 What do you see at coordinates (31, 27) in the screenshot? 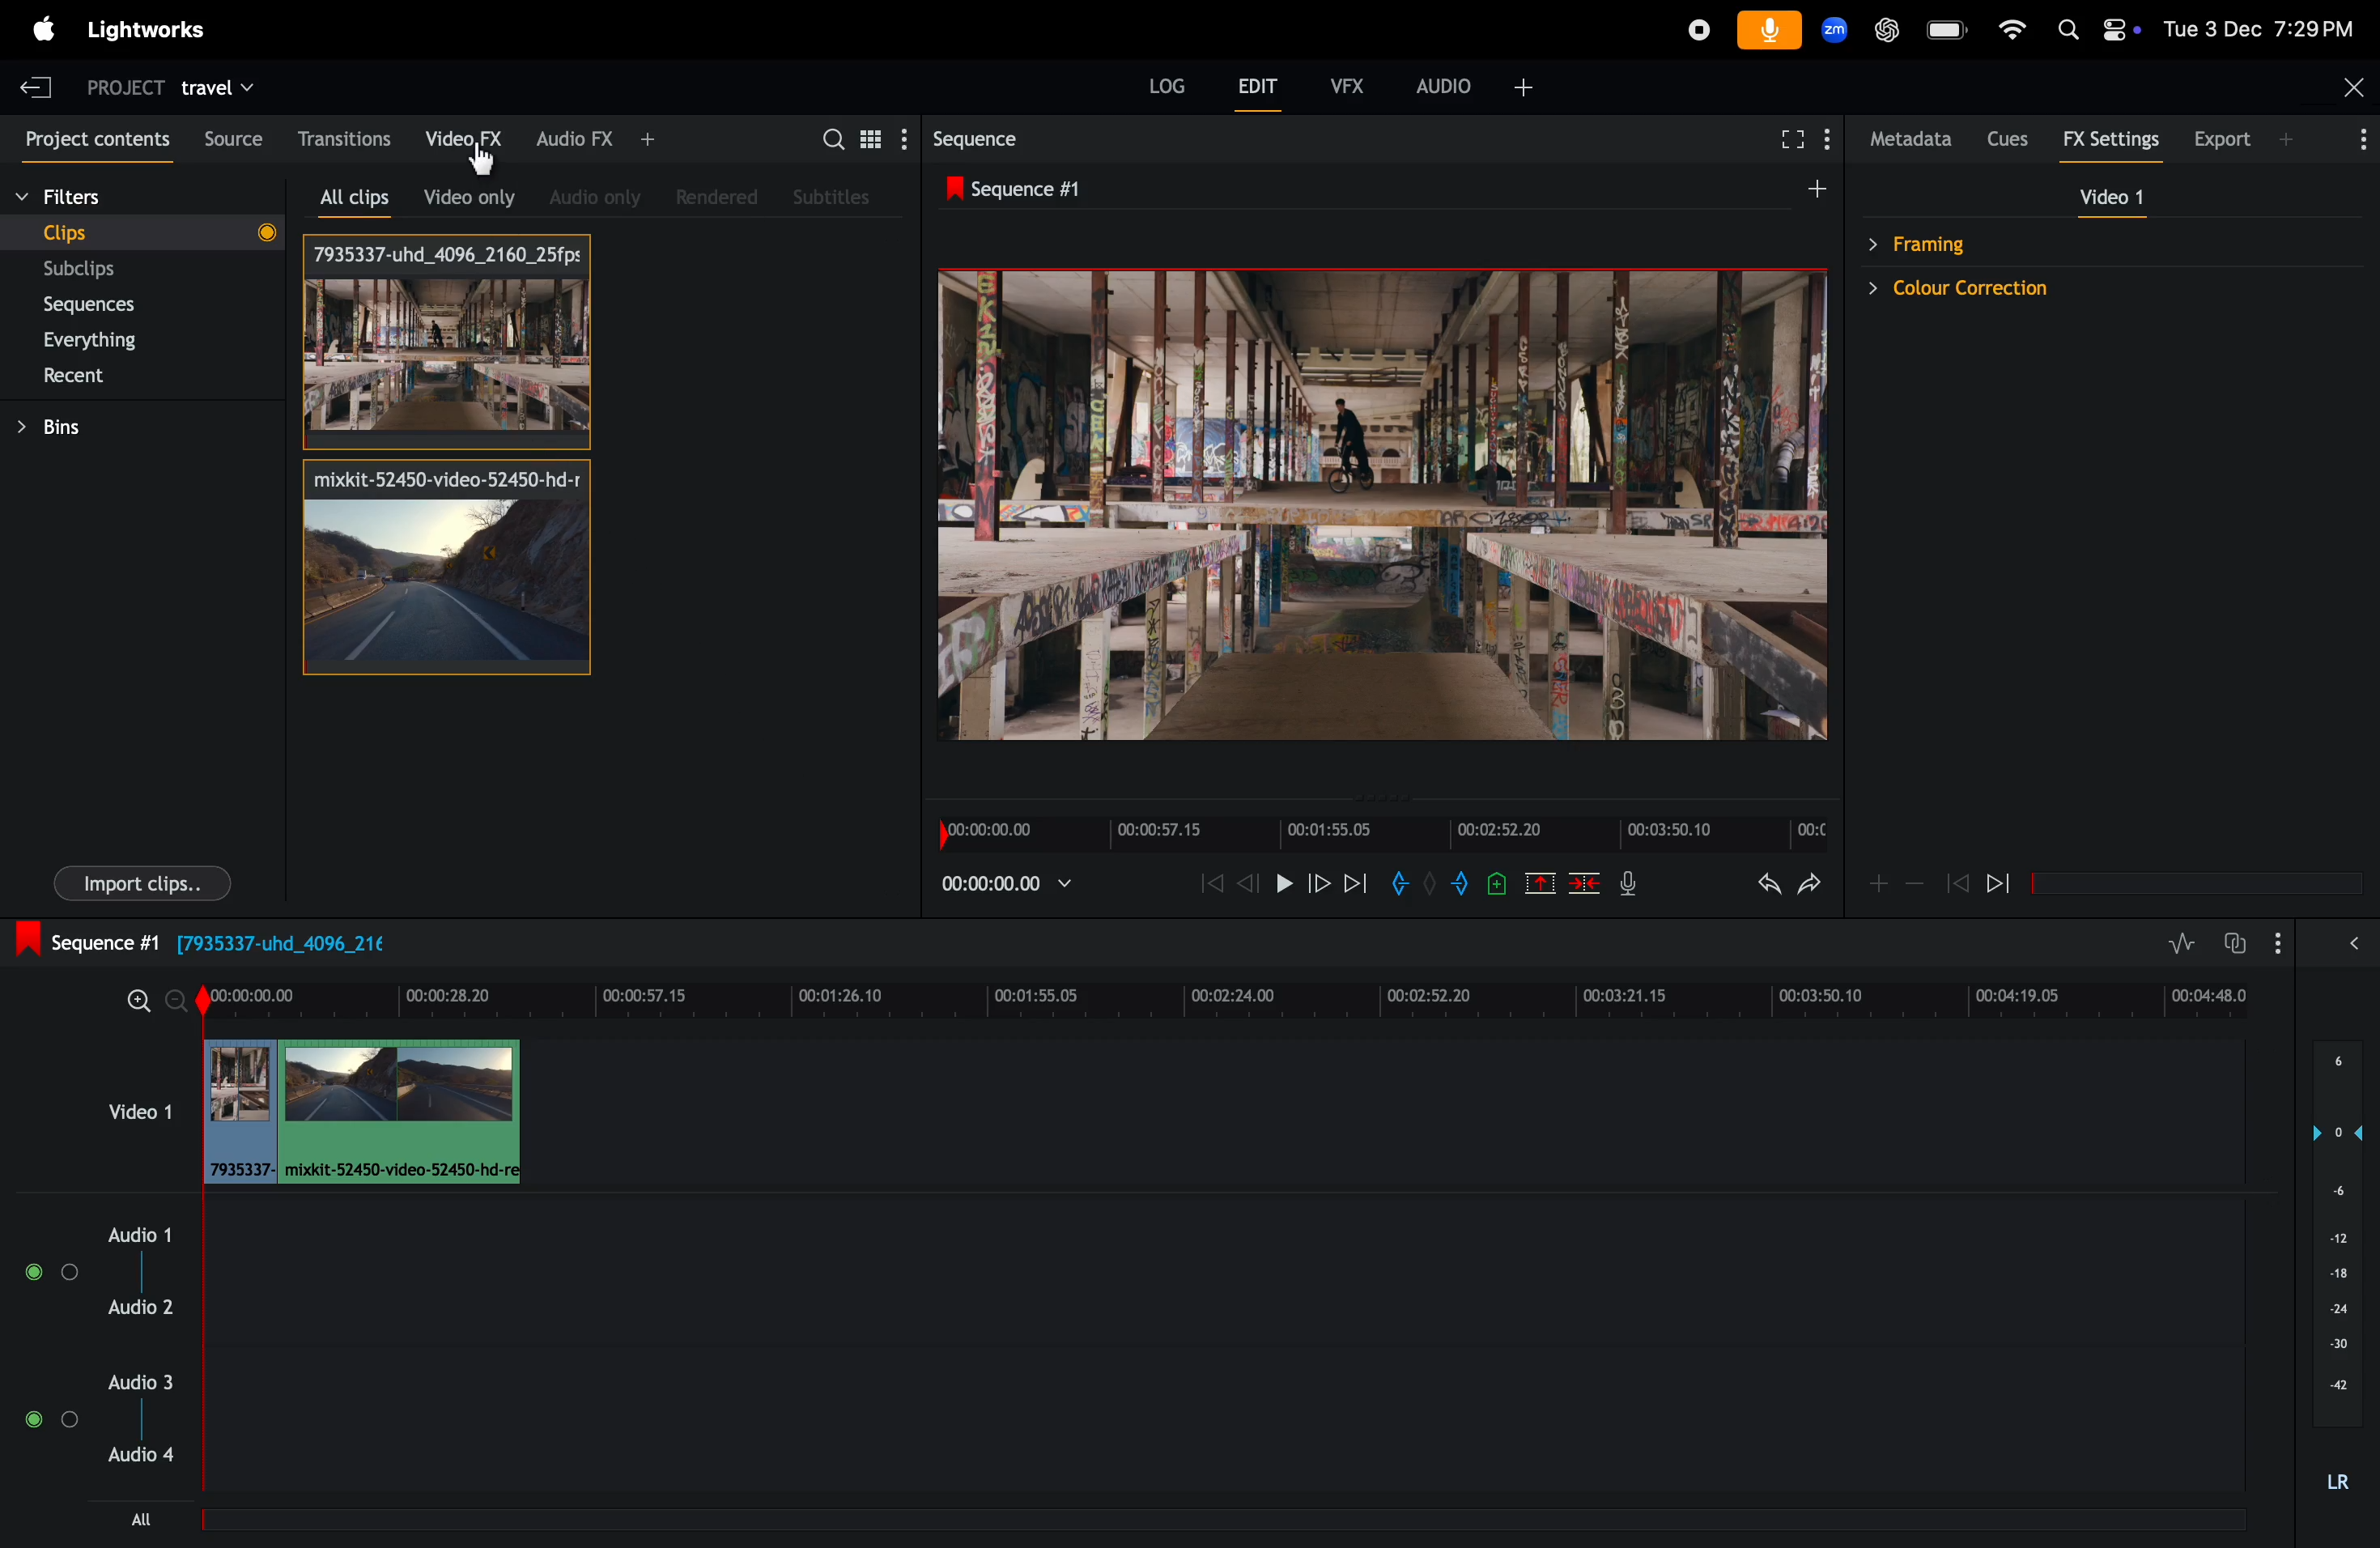
I see `apple menu` at bounding box center [31, 27].